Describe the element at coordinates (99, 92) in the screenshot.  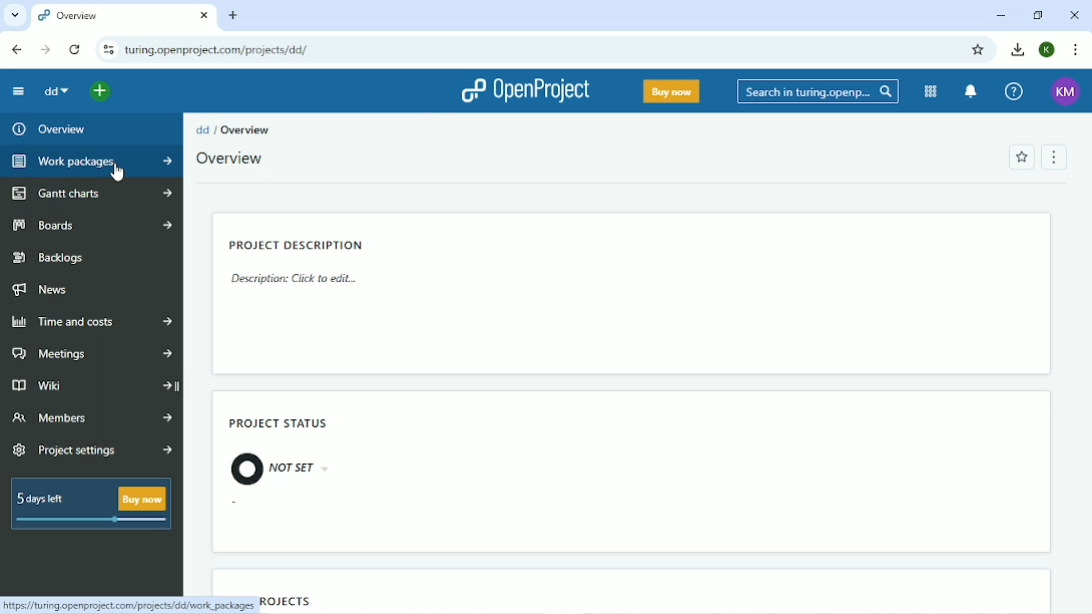
I see `Select a project` at that location.